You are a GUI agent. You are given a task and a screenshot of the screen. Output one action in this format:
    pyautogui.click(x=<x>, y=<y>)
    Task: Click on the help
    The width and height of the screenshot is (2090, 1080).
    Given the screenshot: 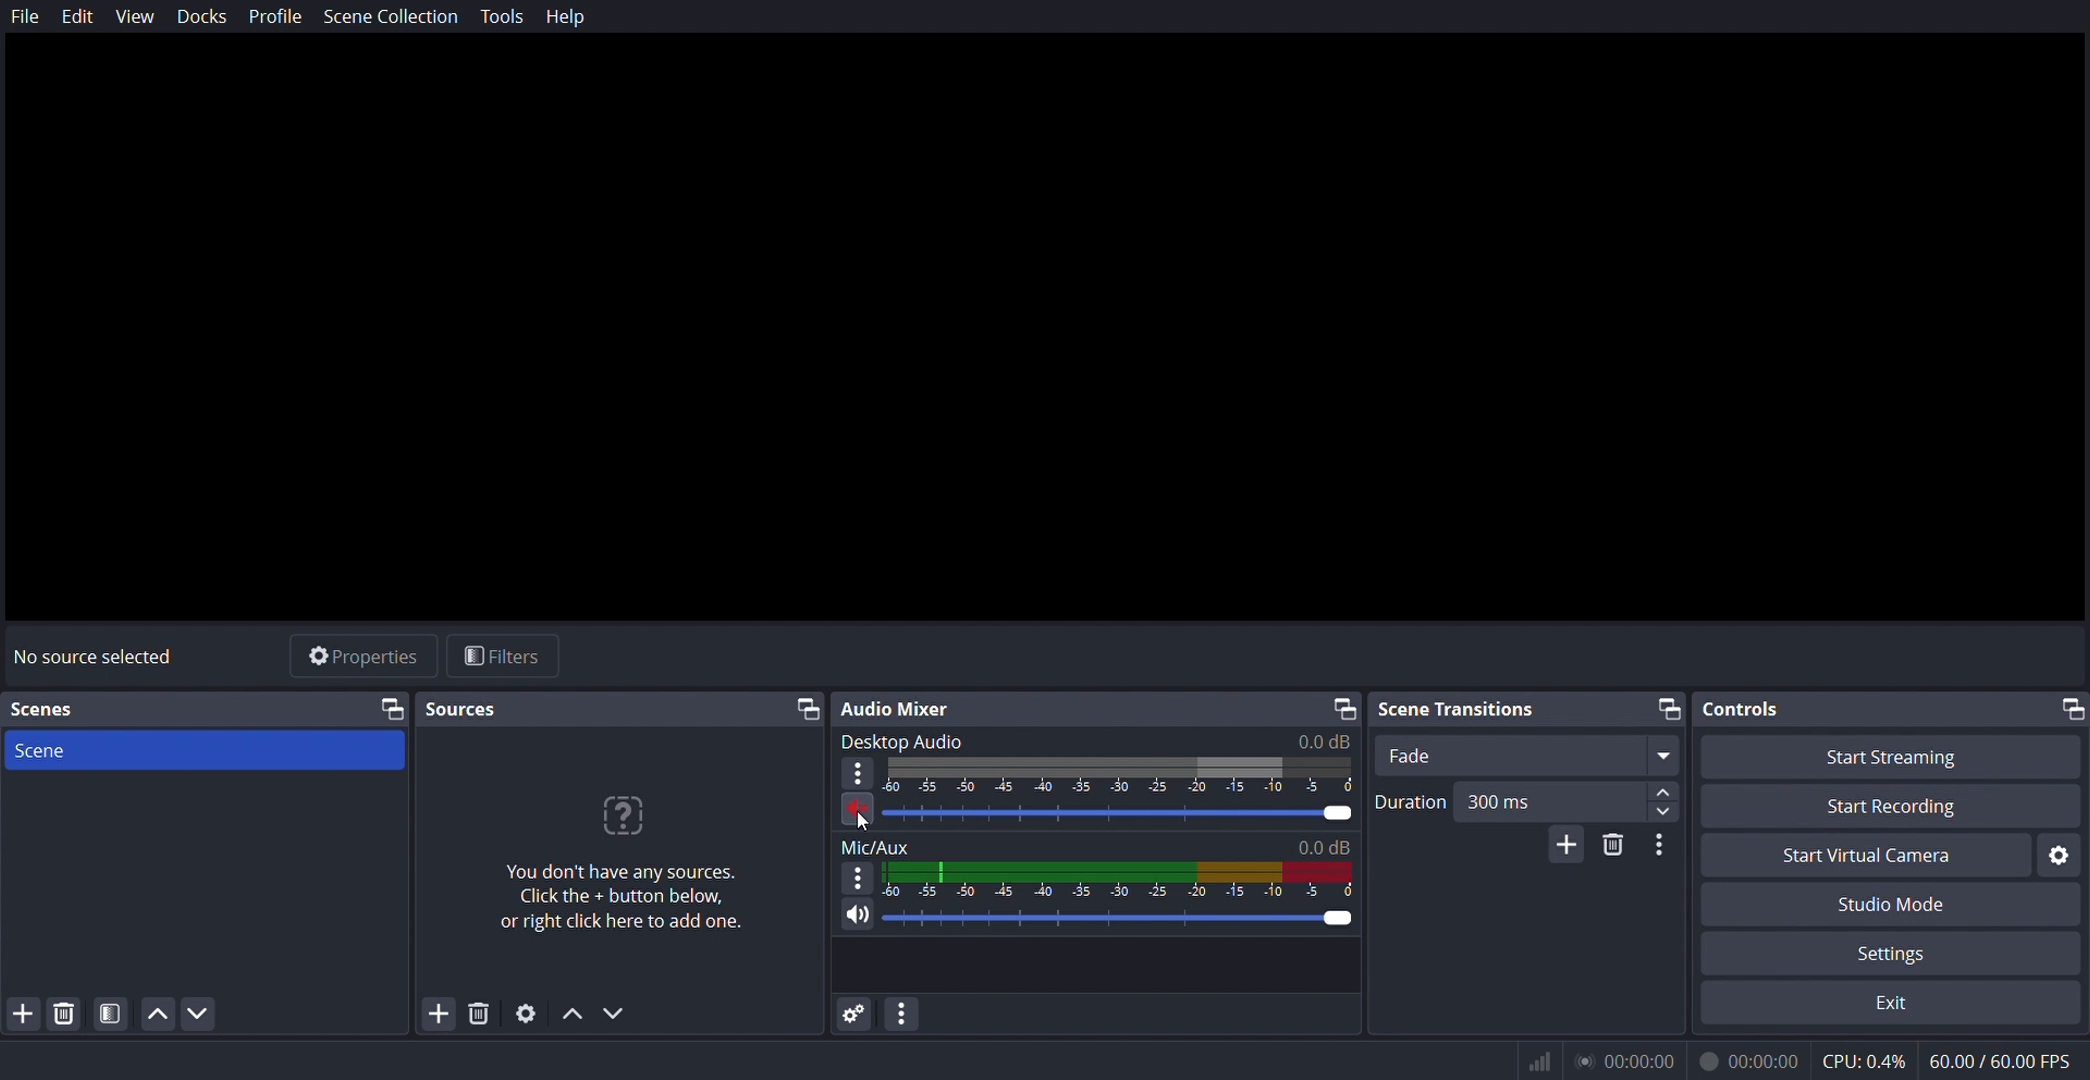 What is the action you would take?
    pyautogui.click(x=569, y=19)
    